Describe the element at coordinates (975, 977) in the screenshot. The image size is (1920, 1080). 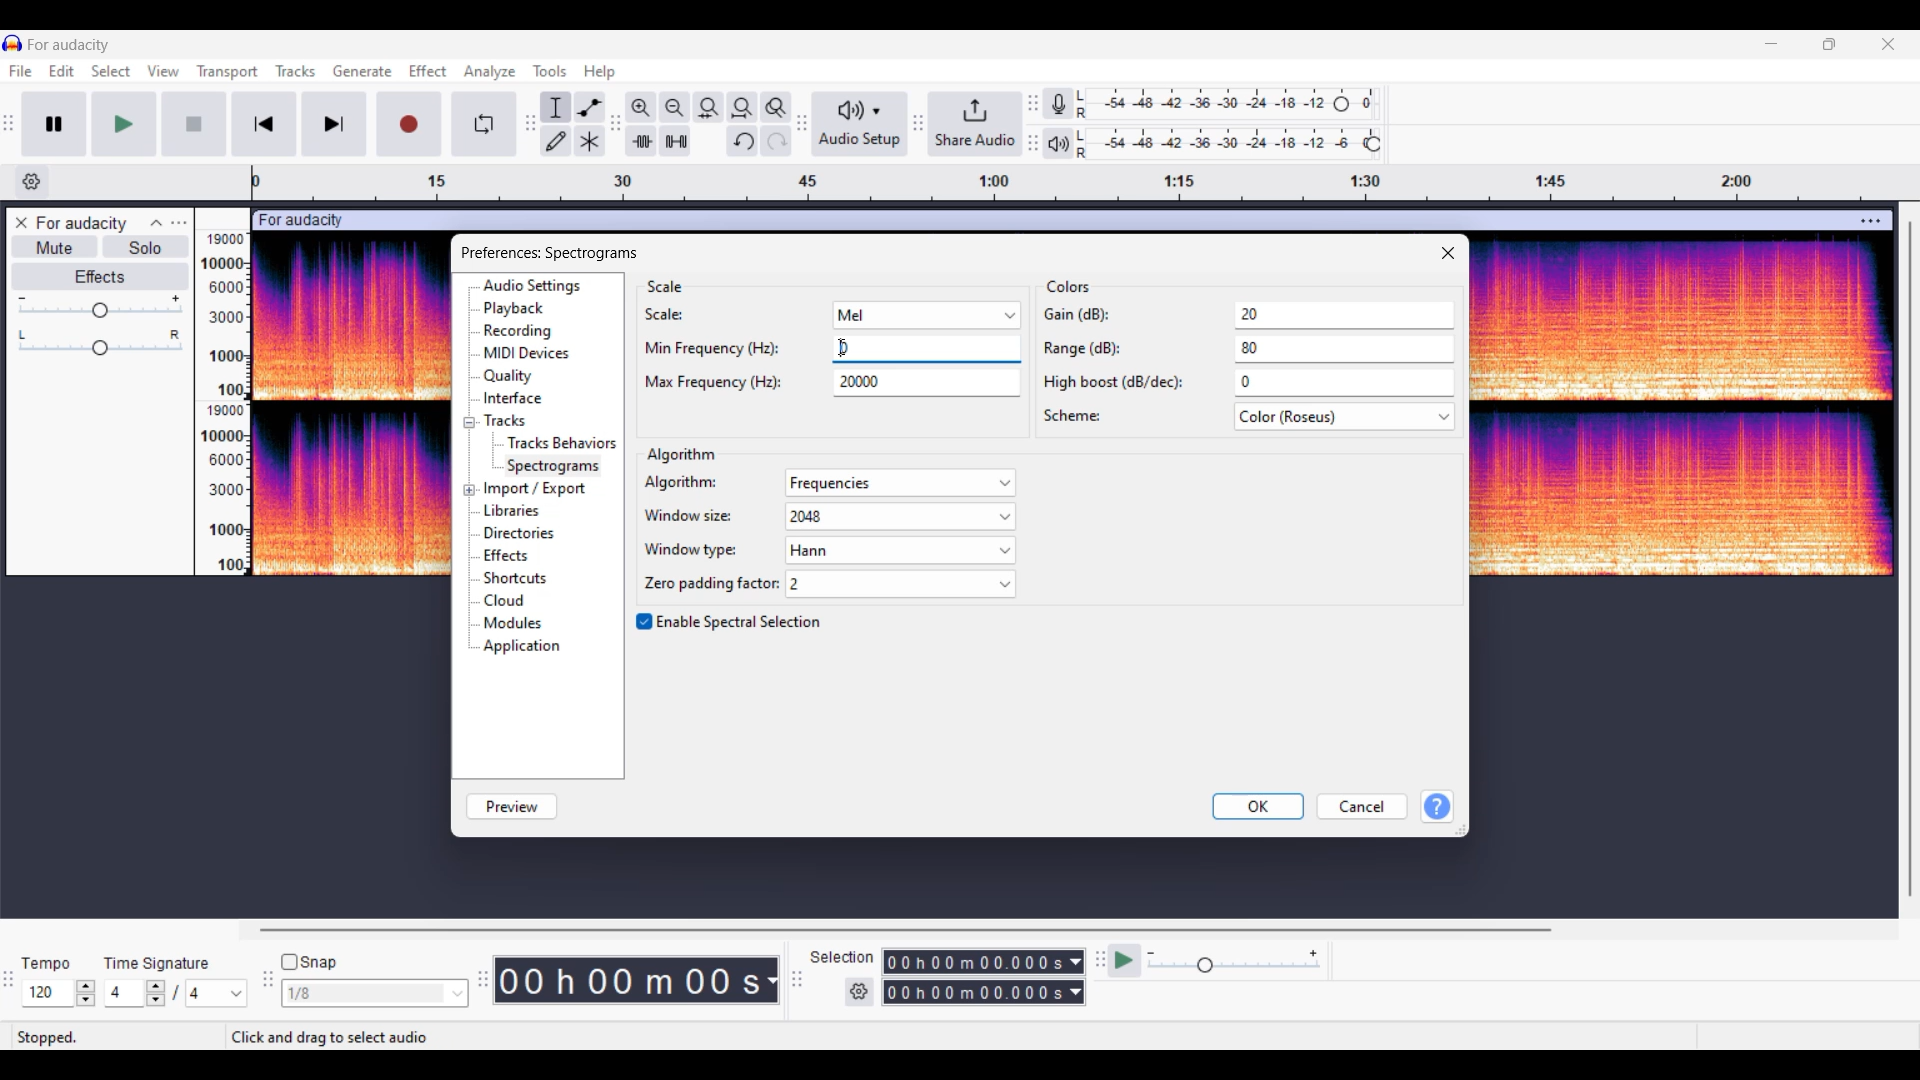
I see `Selection duration` at that location.